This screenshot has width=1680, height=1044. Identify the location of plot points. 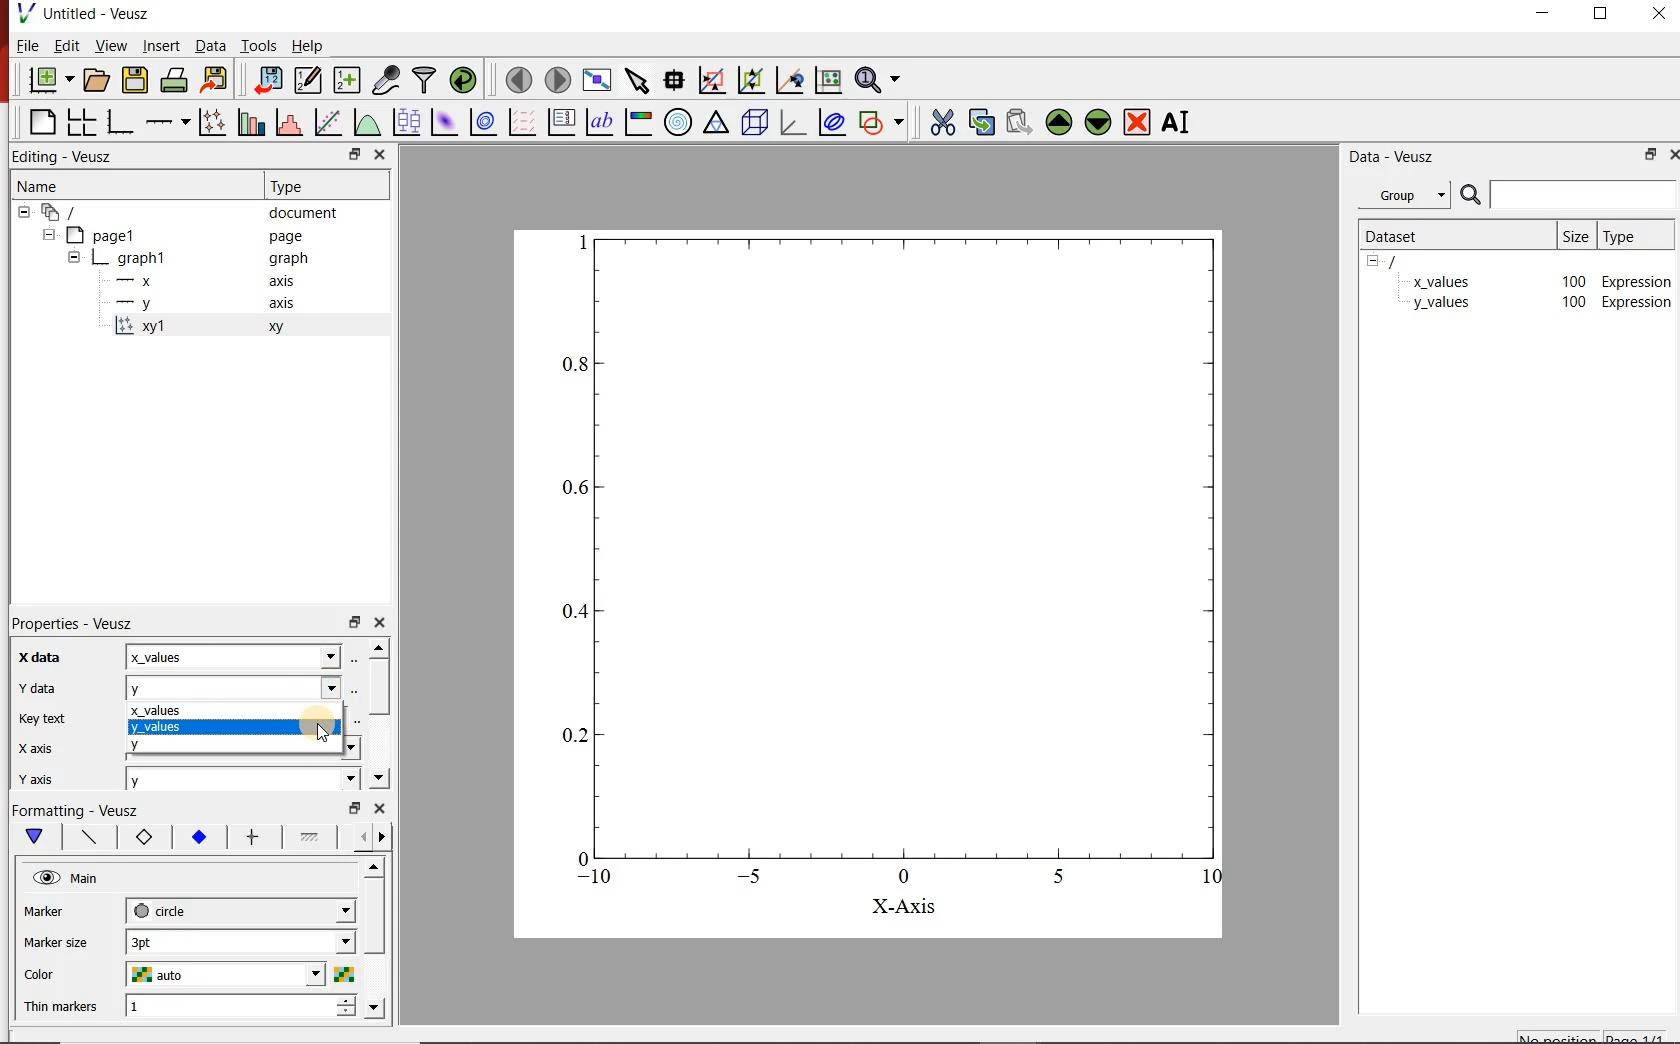
(211, 123).